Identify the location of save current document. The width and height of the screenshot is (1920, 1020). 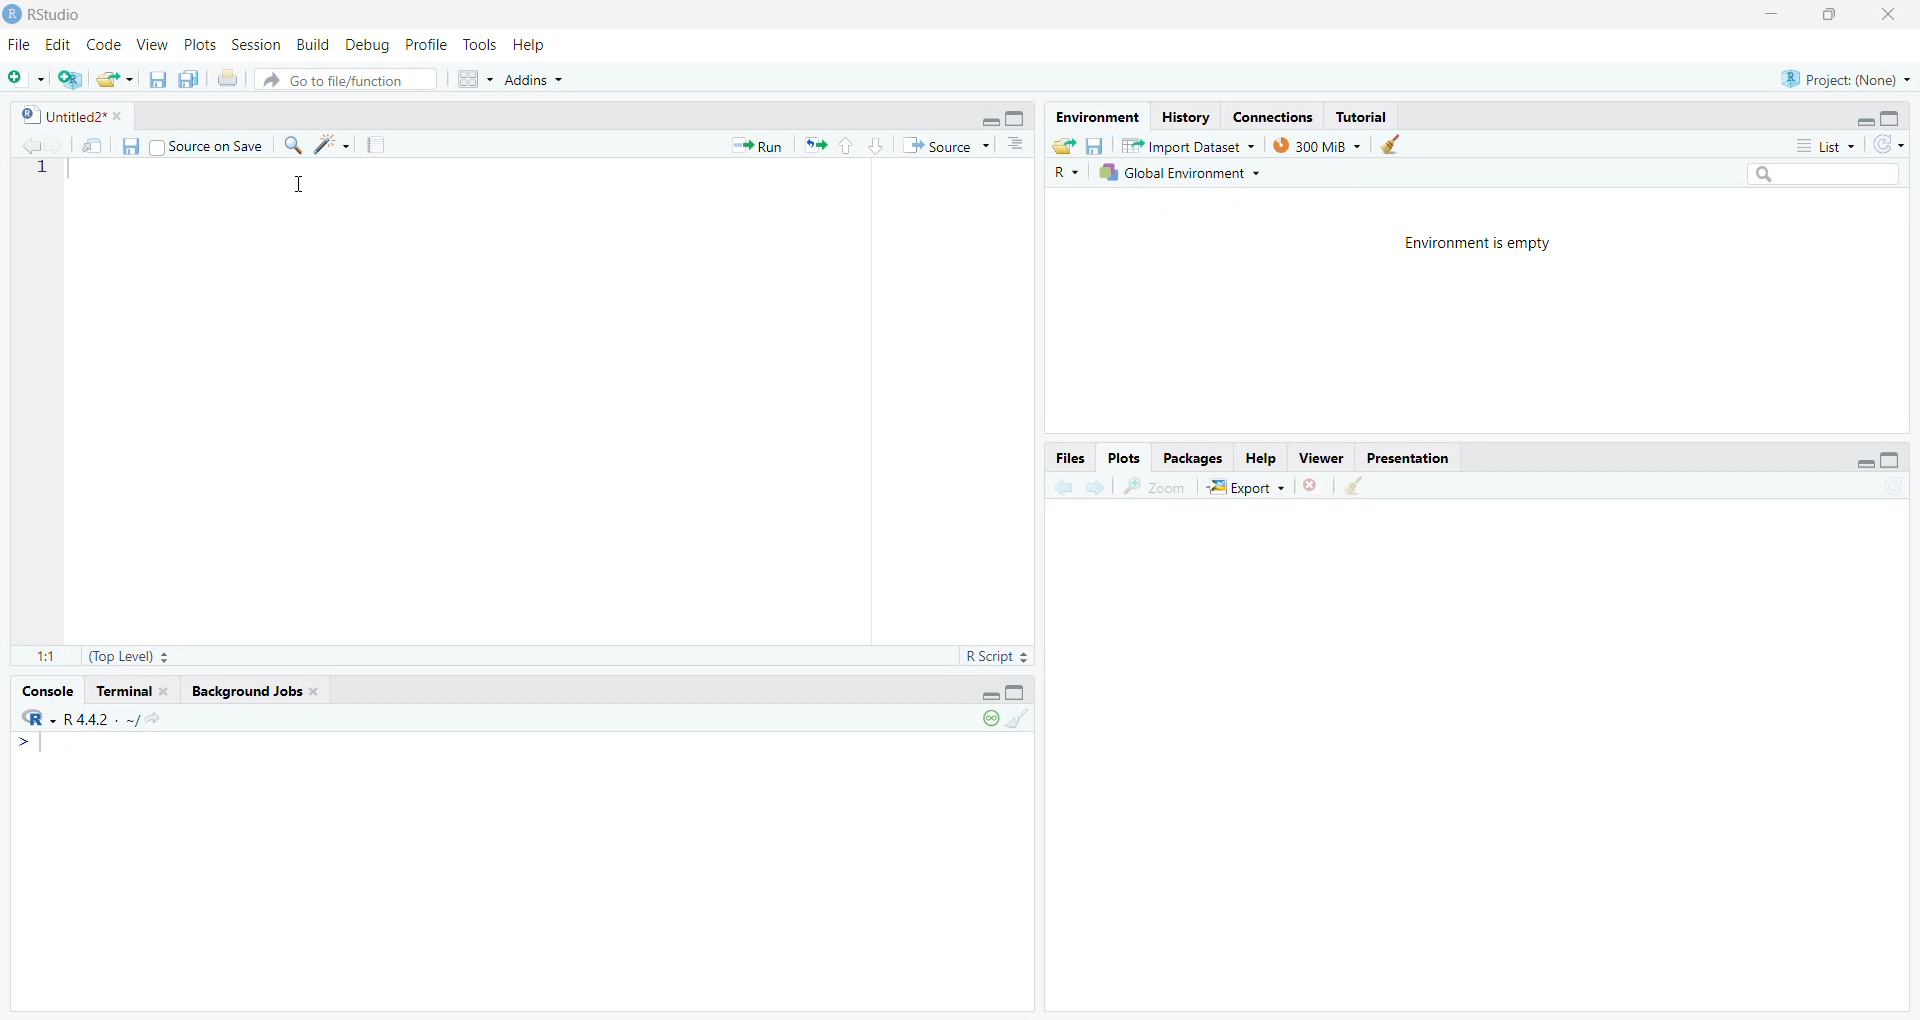
(157, 79).